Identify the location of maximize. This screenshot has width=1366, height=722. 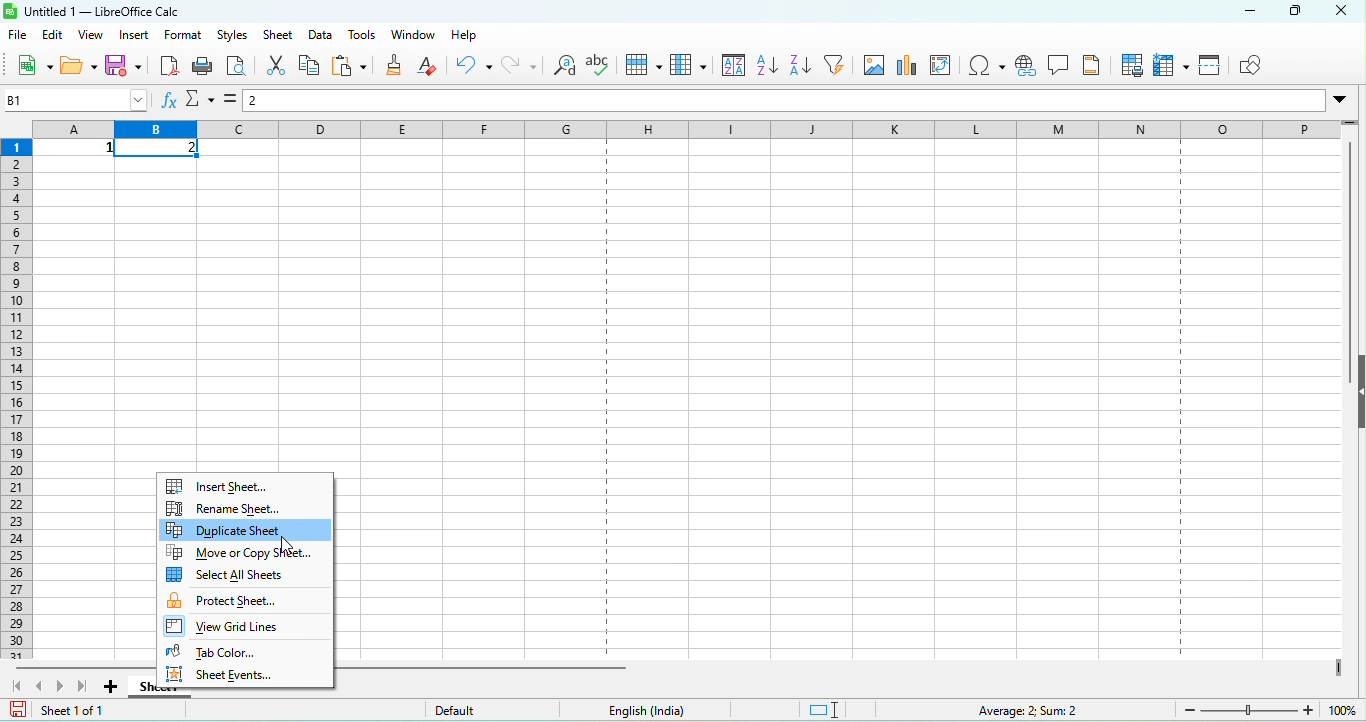
(1296, 13).